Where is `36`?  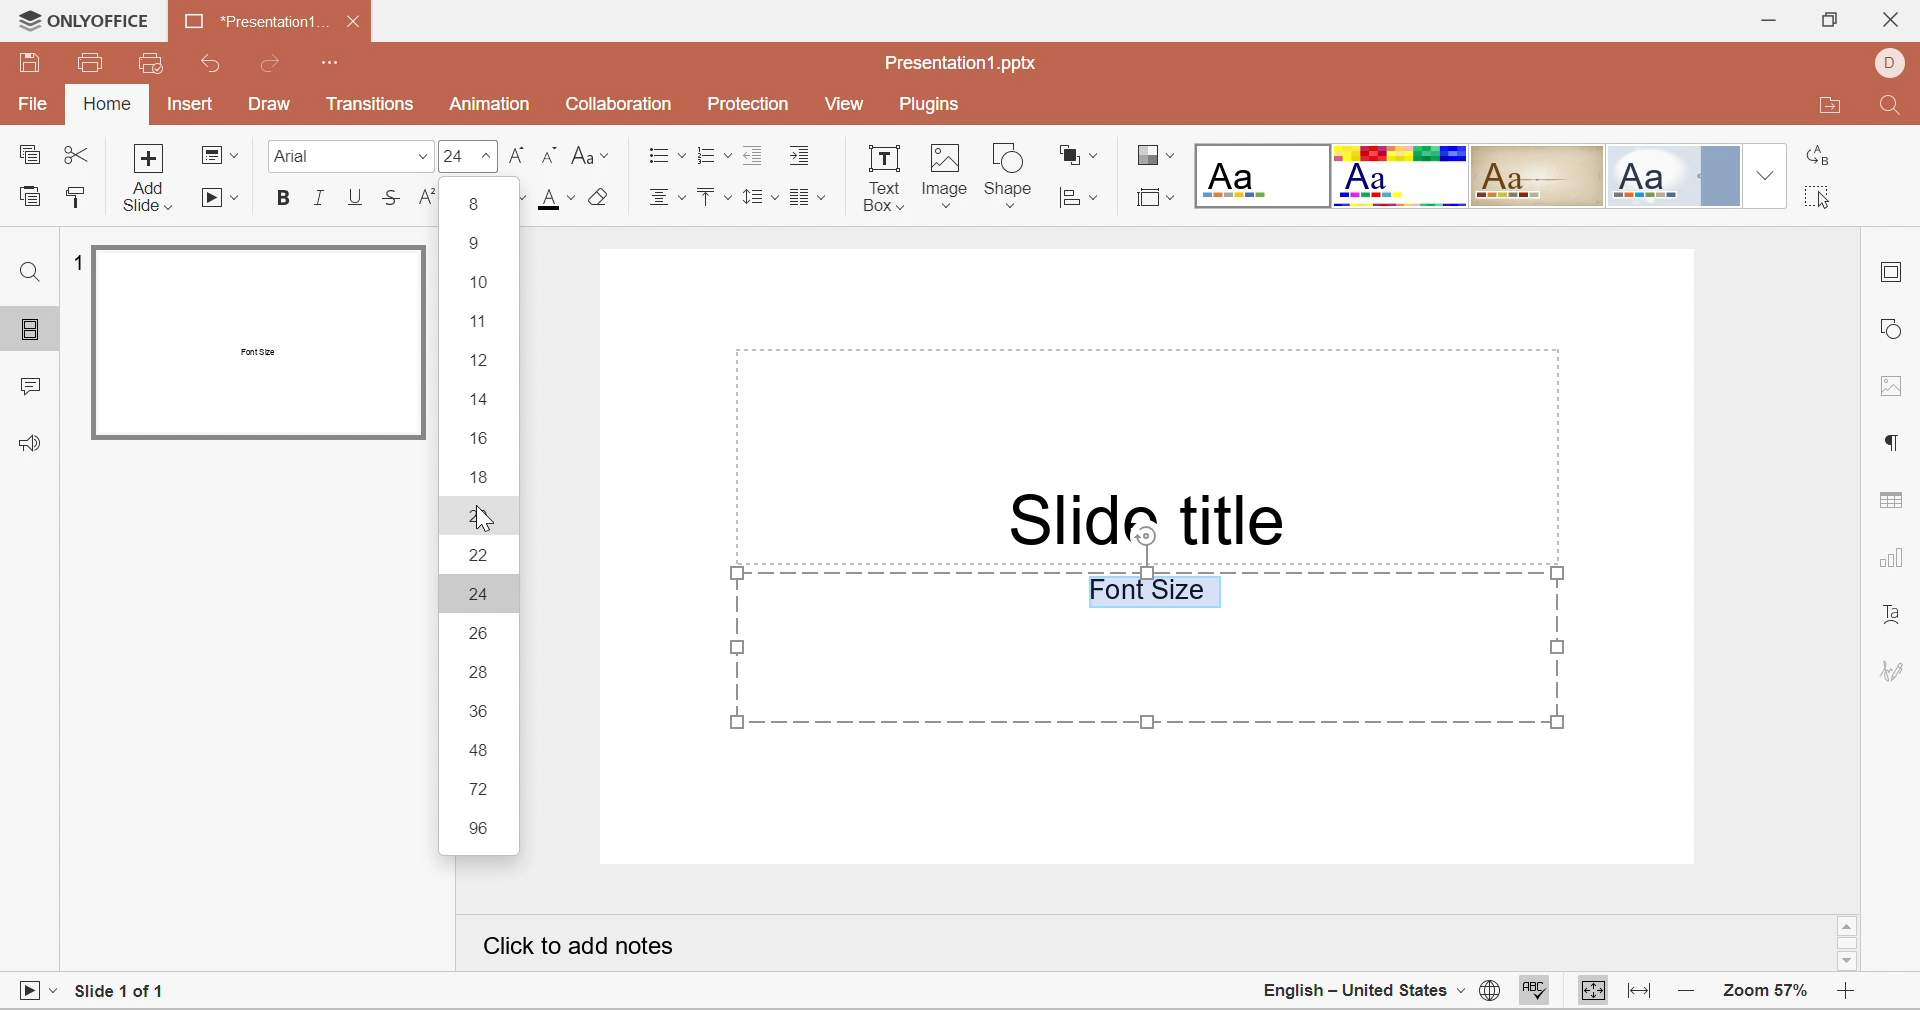
36 is located at coordinates (478, 708).